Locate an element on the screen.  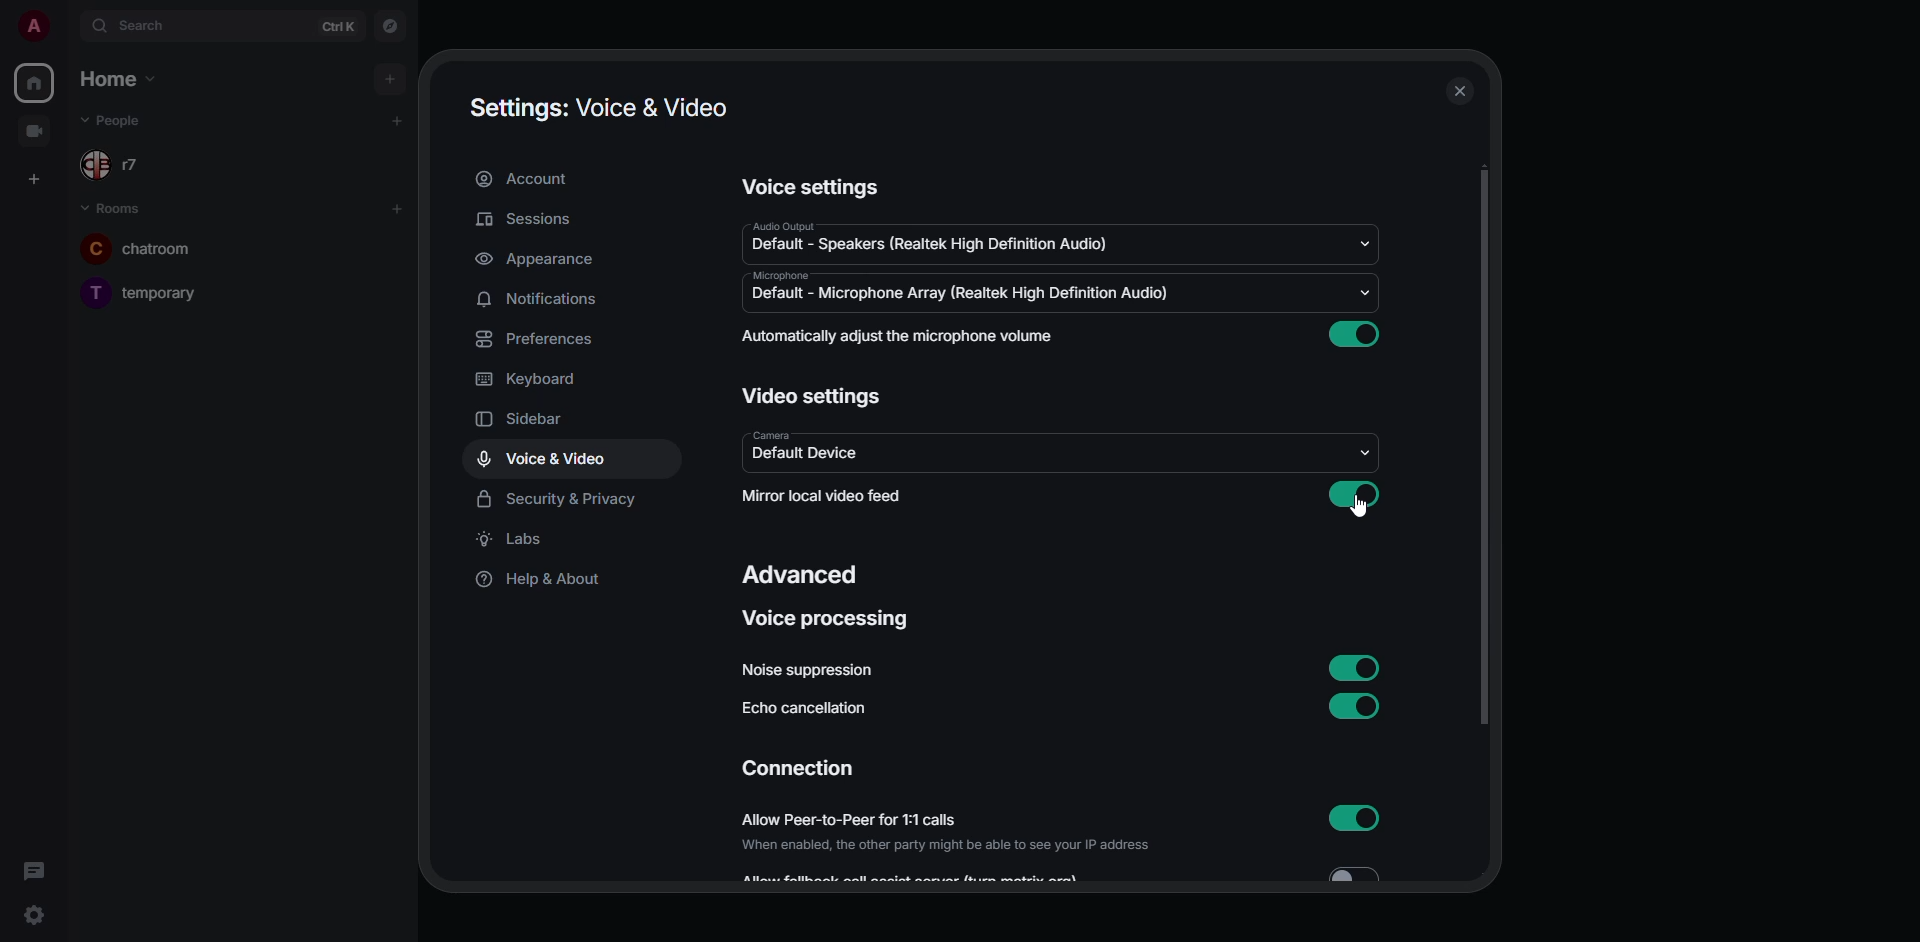
sessions is located at coordinates (529, 221).